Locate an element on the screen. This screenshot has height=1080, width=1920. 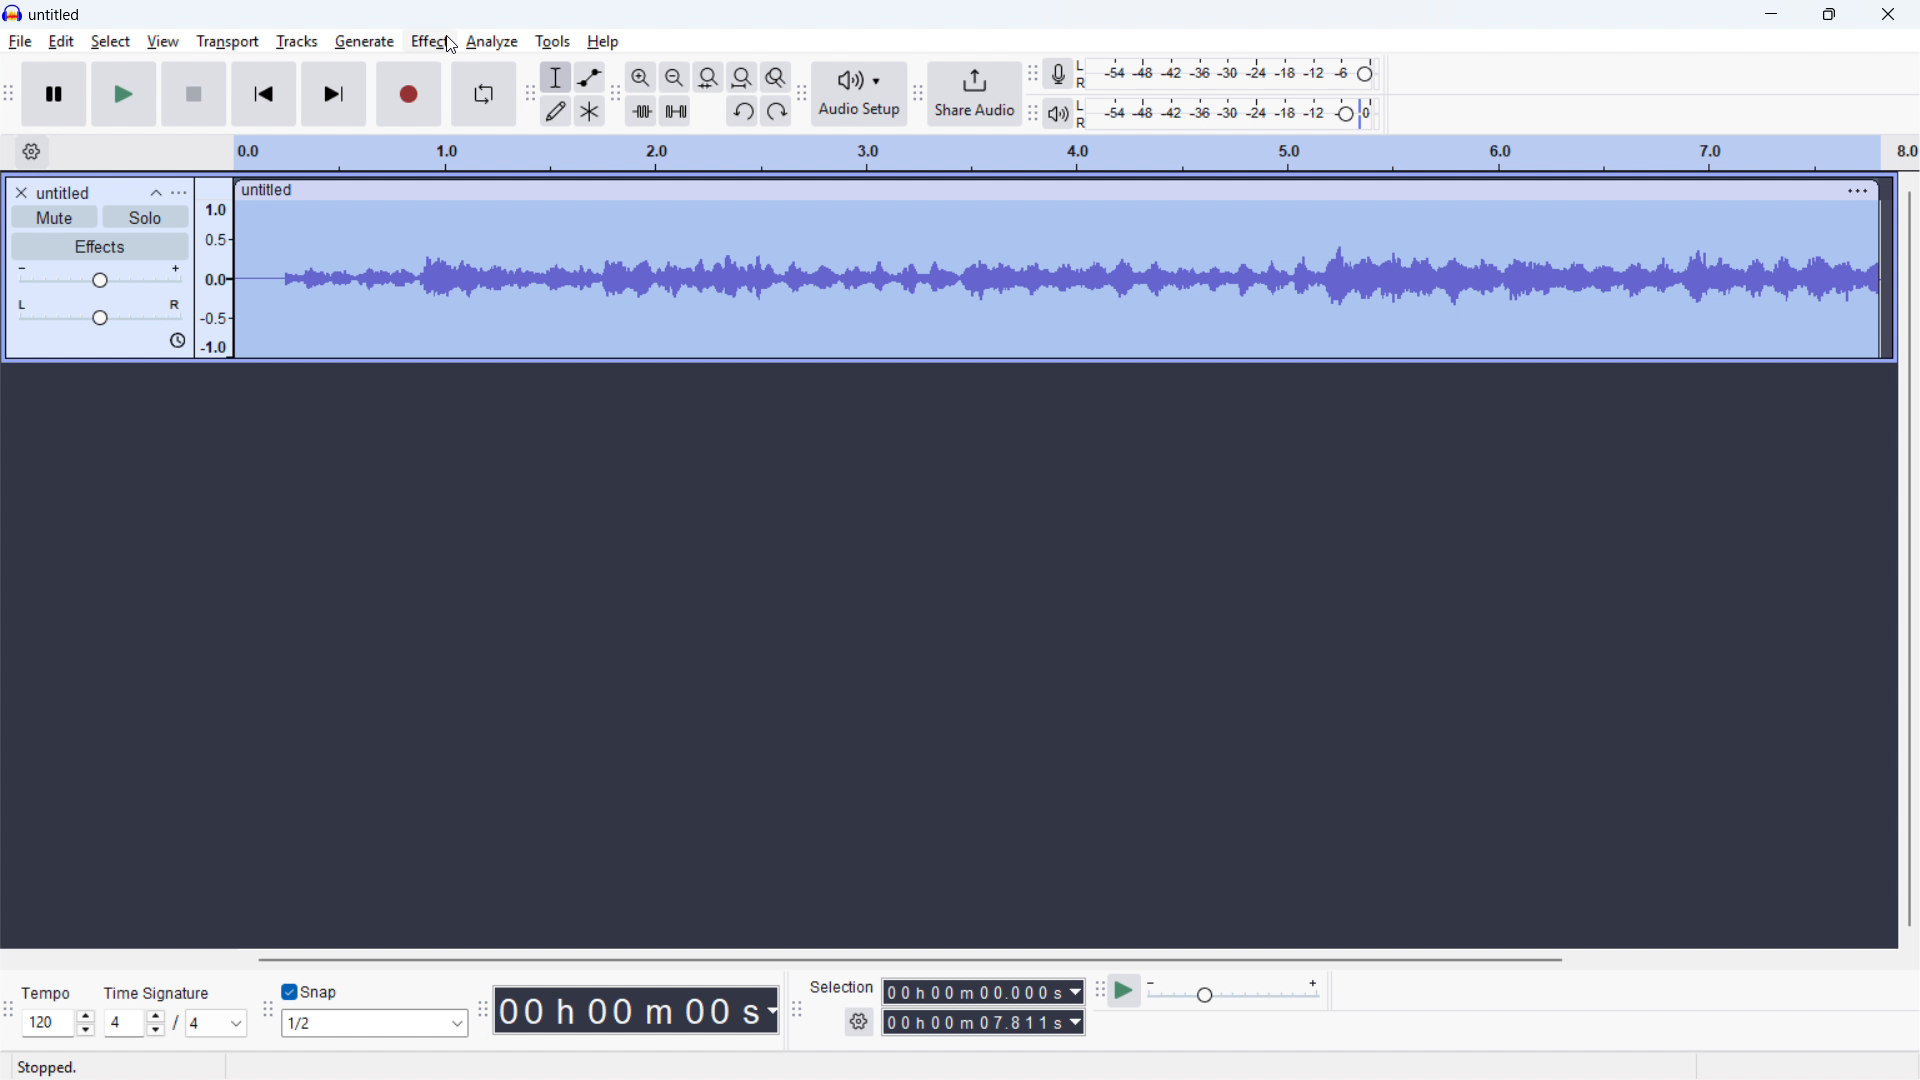
solo is located at coordinates (146, 217).